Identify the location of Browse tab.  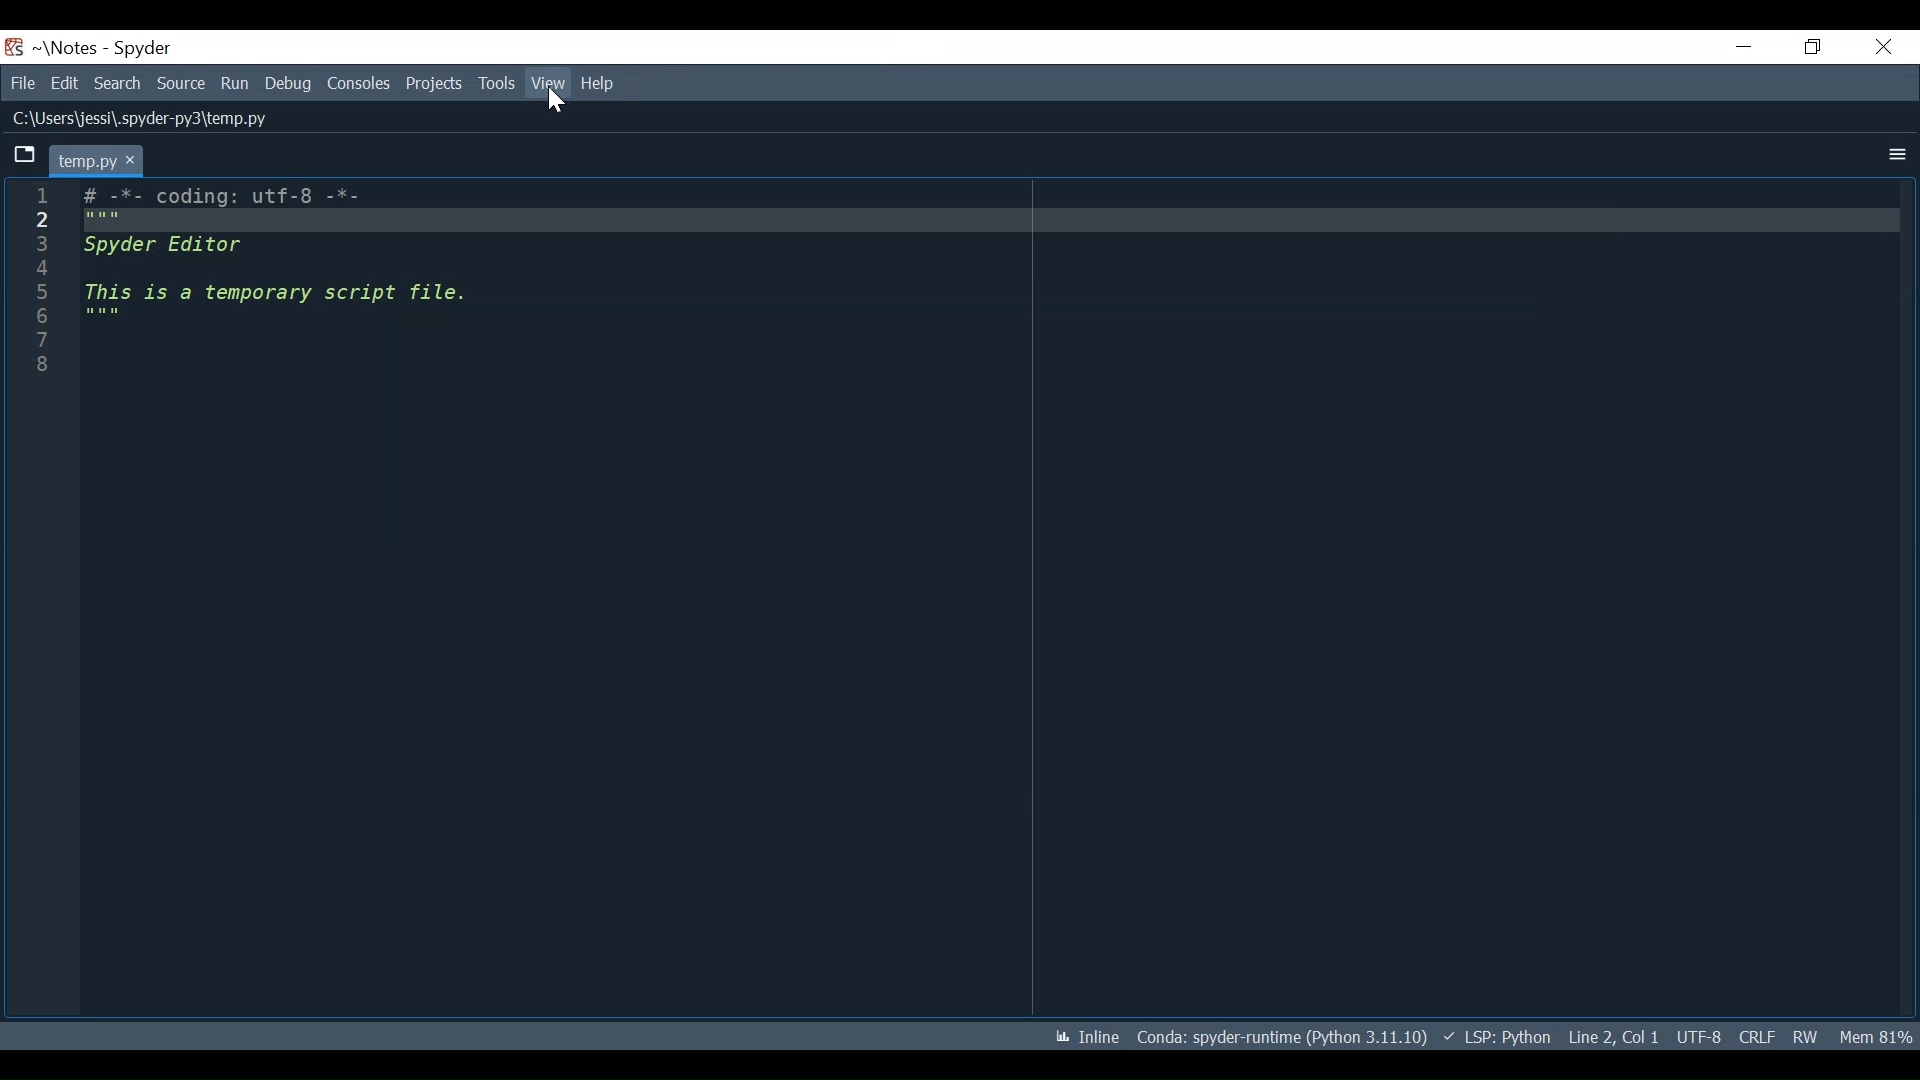
(24, 157).